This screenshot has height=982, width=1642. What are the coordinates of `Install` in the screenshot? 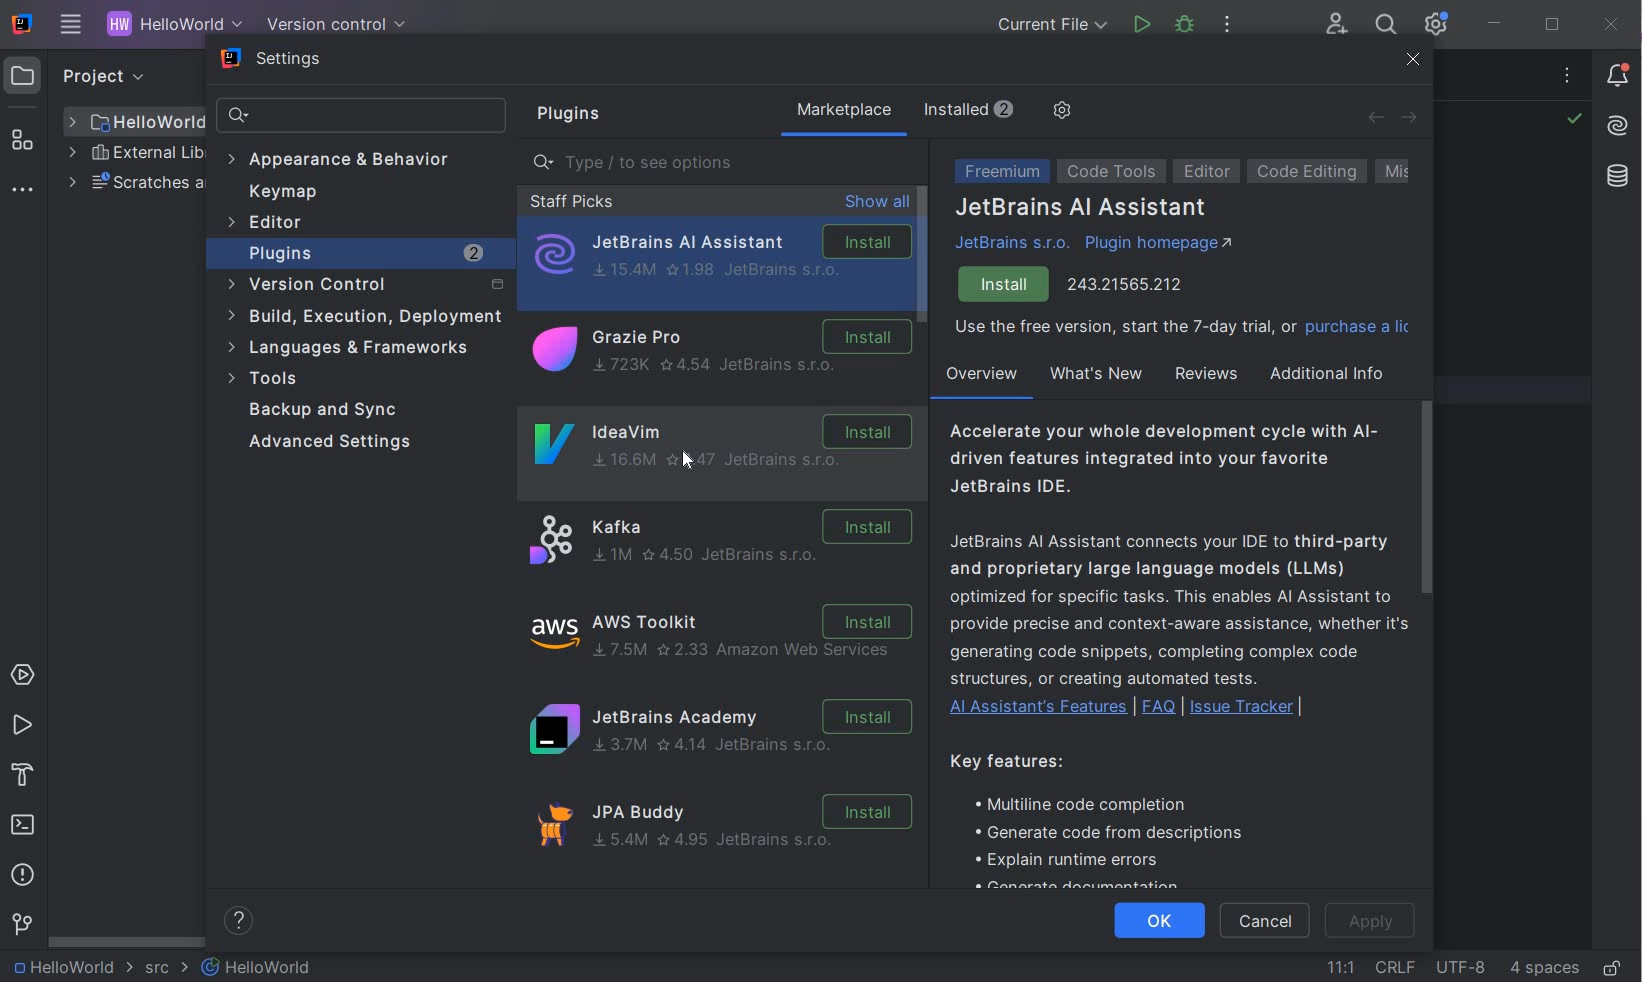 It's located at (1005, 285).